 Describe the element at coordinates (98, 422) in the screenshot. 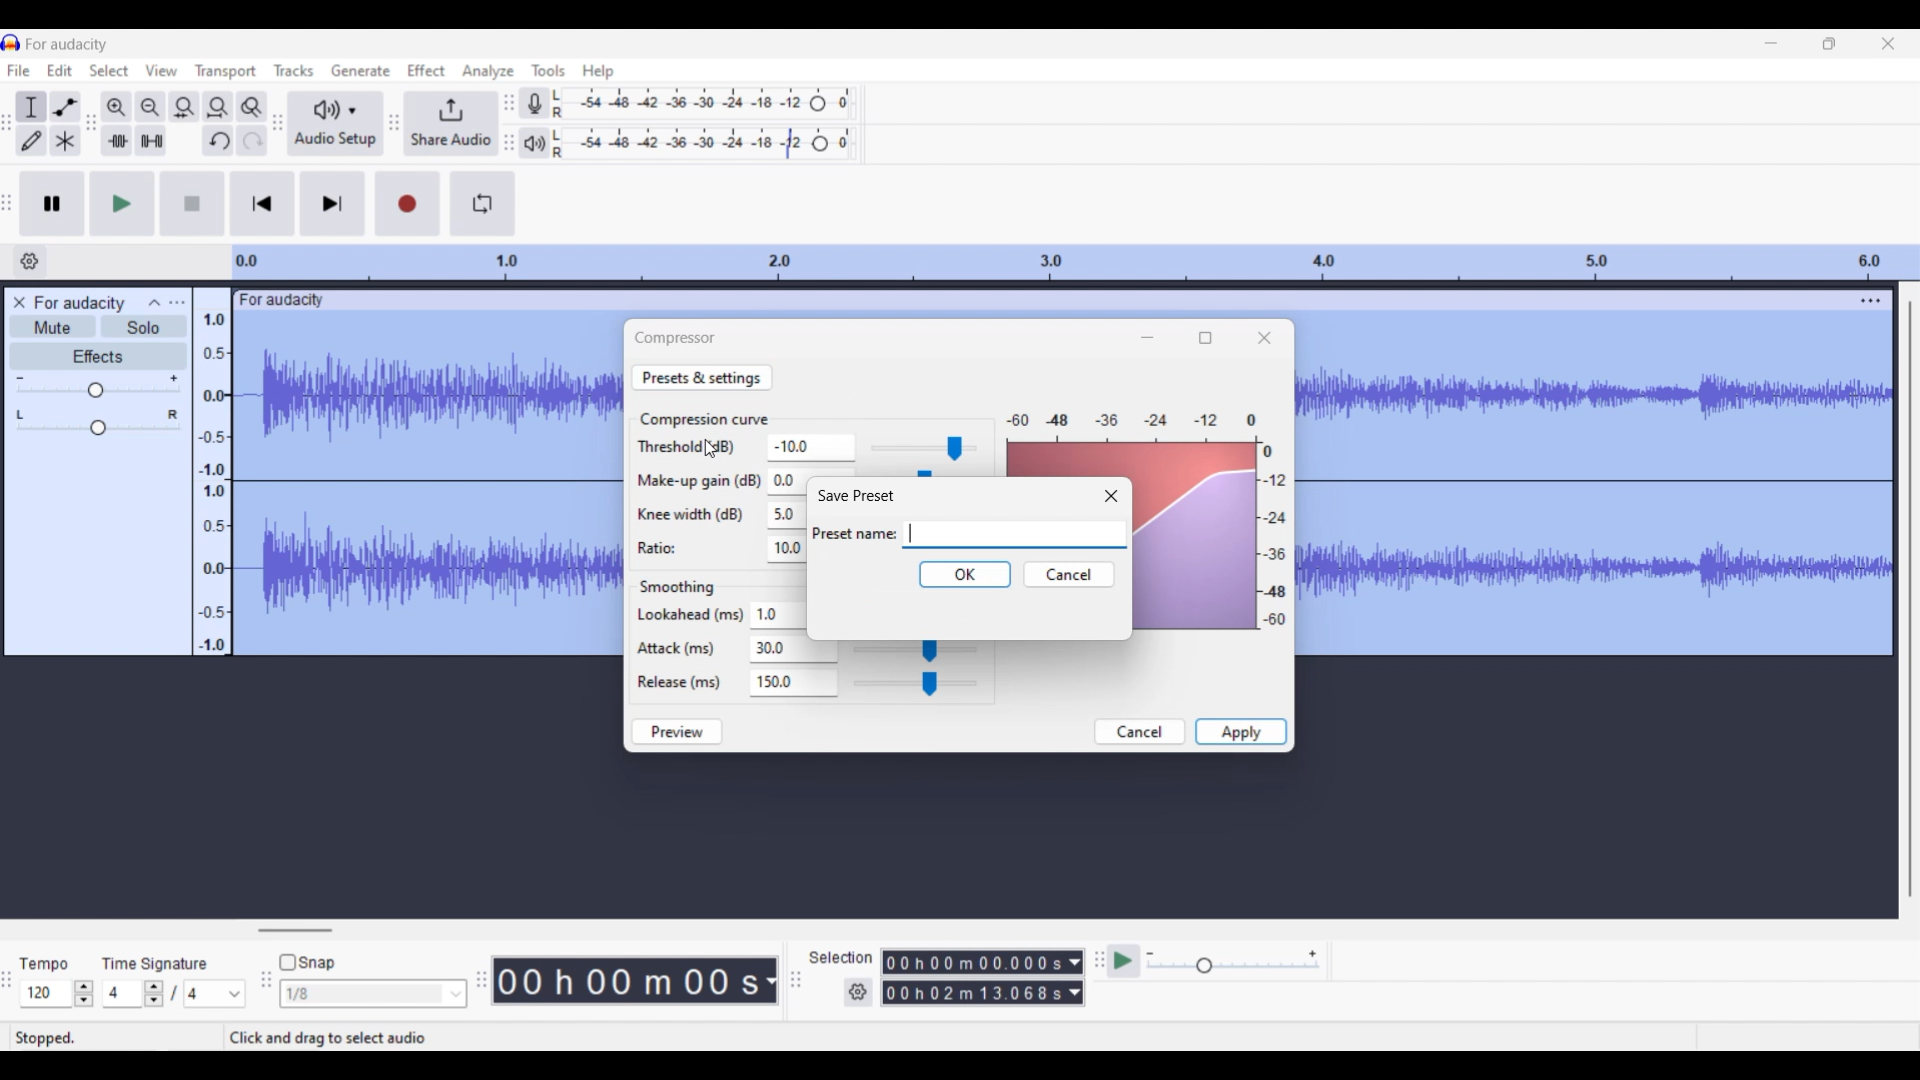

I see `Pan slide` at that location.